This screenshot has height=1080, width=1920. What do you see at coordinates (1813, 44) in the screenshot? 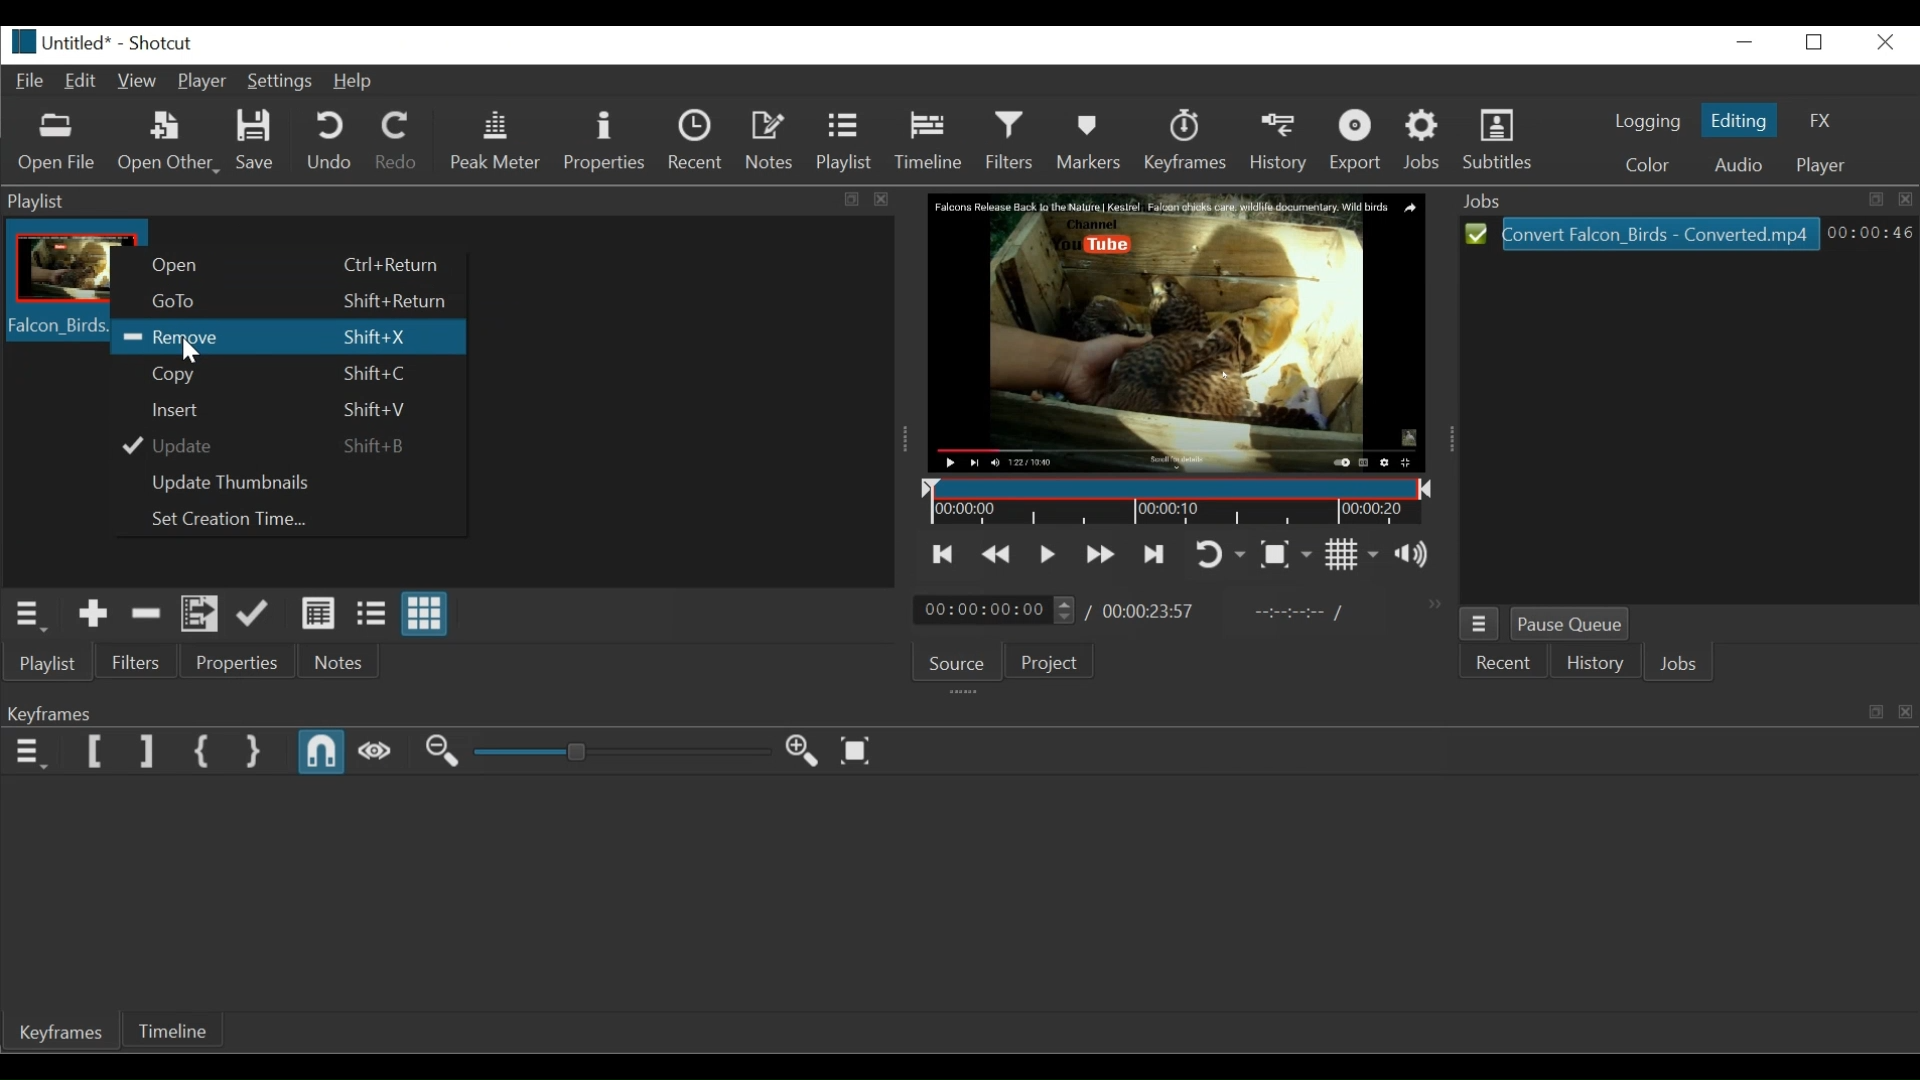
I see `Restore` at bounding box center [1813, 44].